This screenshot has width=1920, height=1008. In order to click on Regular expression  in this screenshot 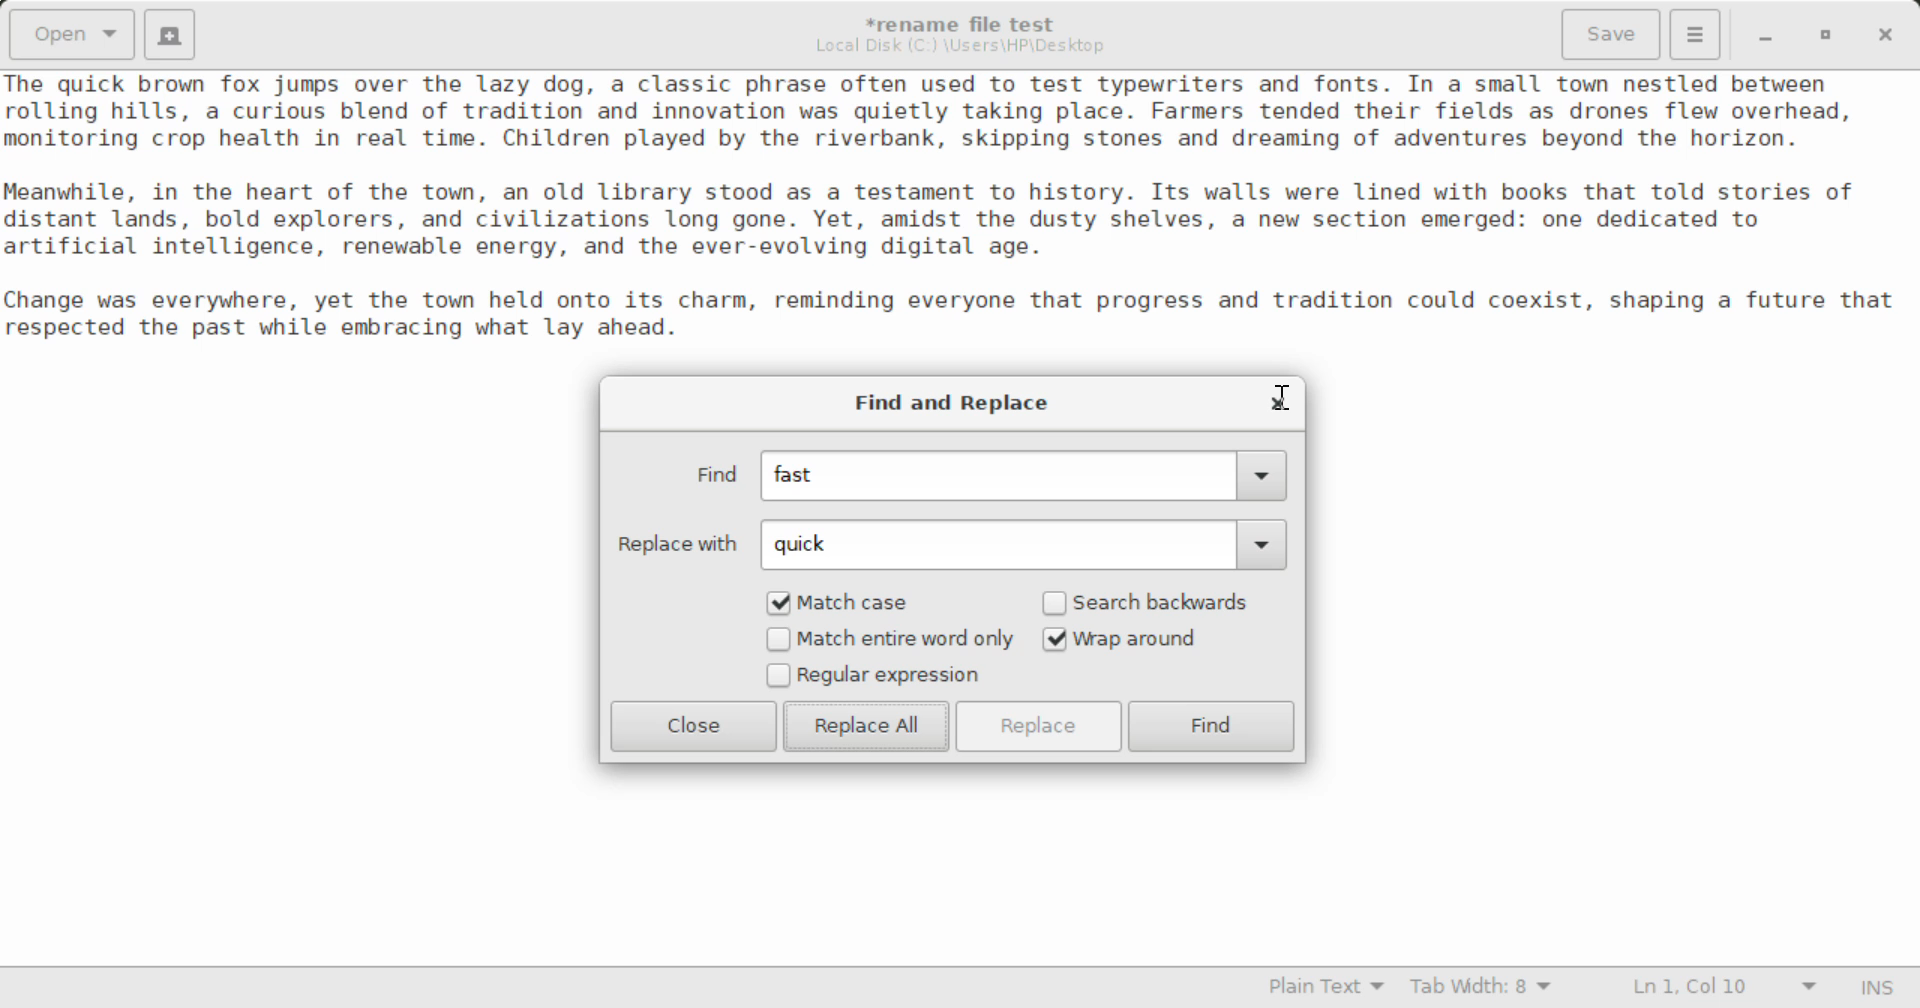, I will do `click(874, 677)`.